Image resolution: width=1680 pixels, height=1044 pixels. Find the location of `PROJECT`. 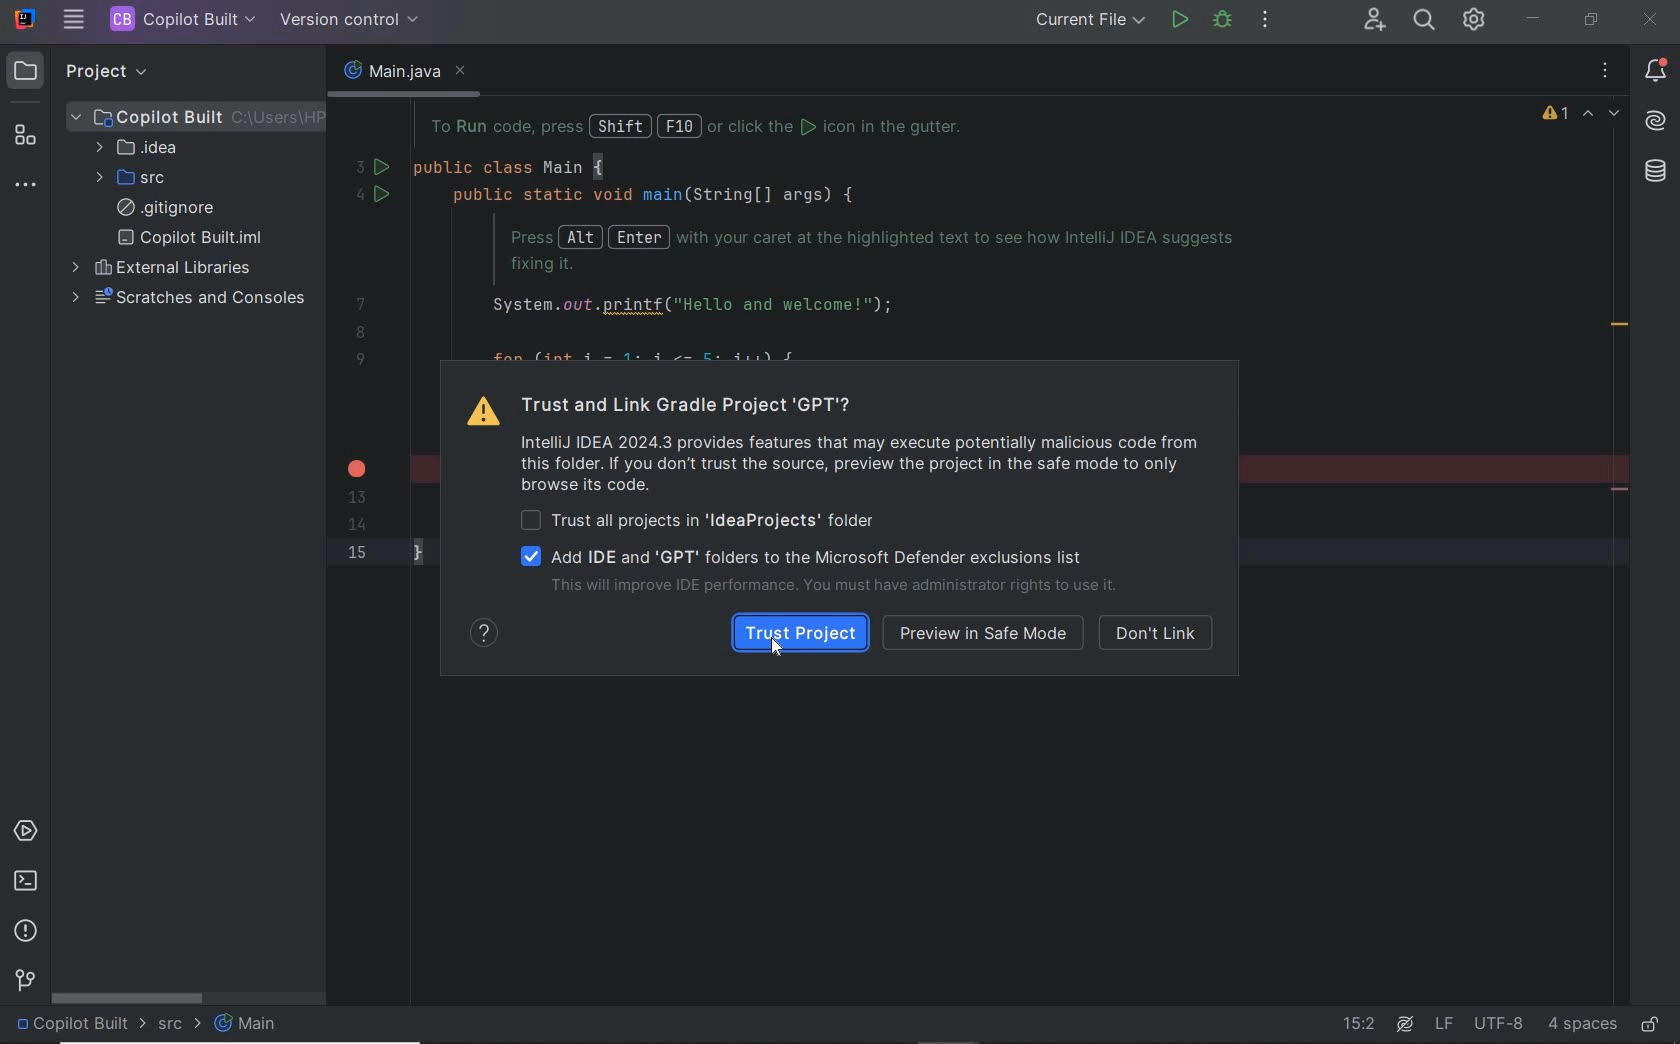

PROJECT is located at coordinates (89, 70).